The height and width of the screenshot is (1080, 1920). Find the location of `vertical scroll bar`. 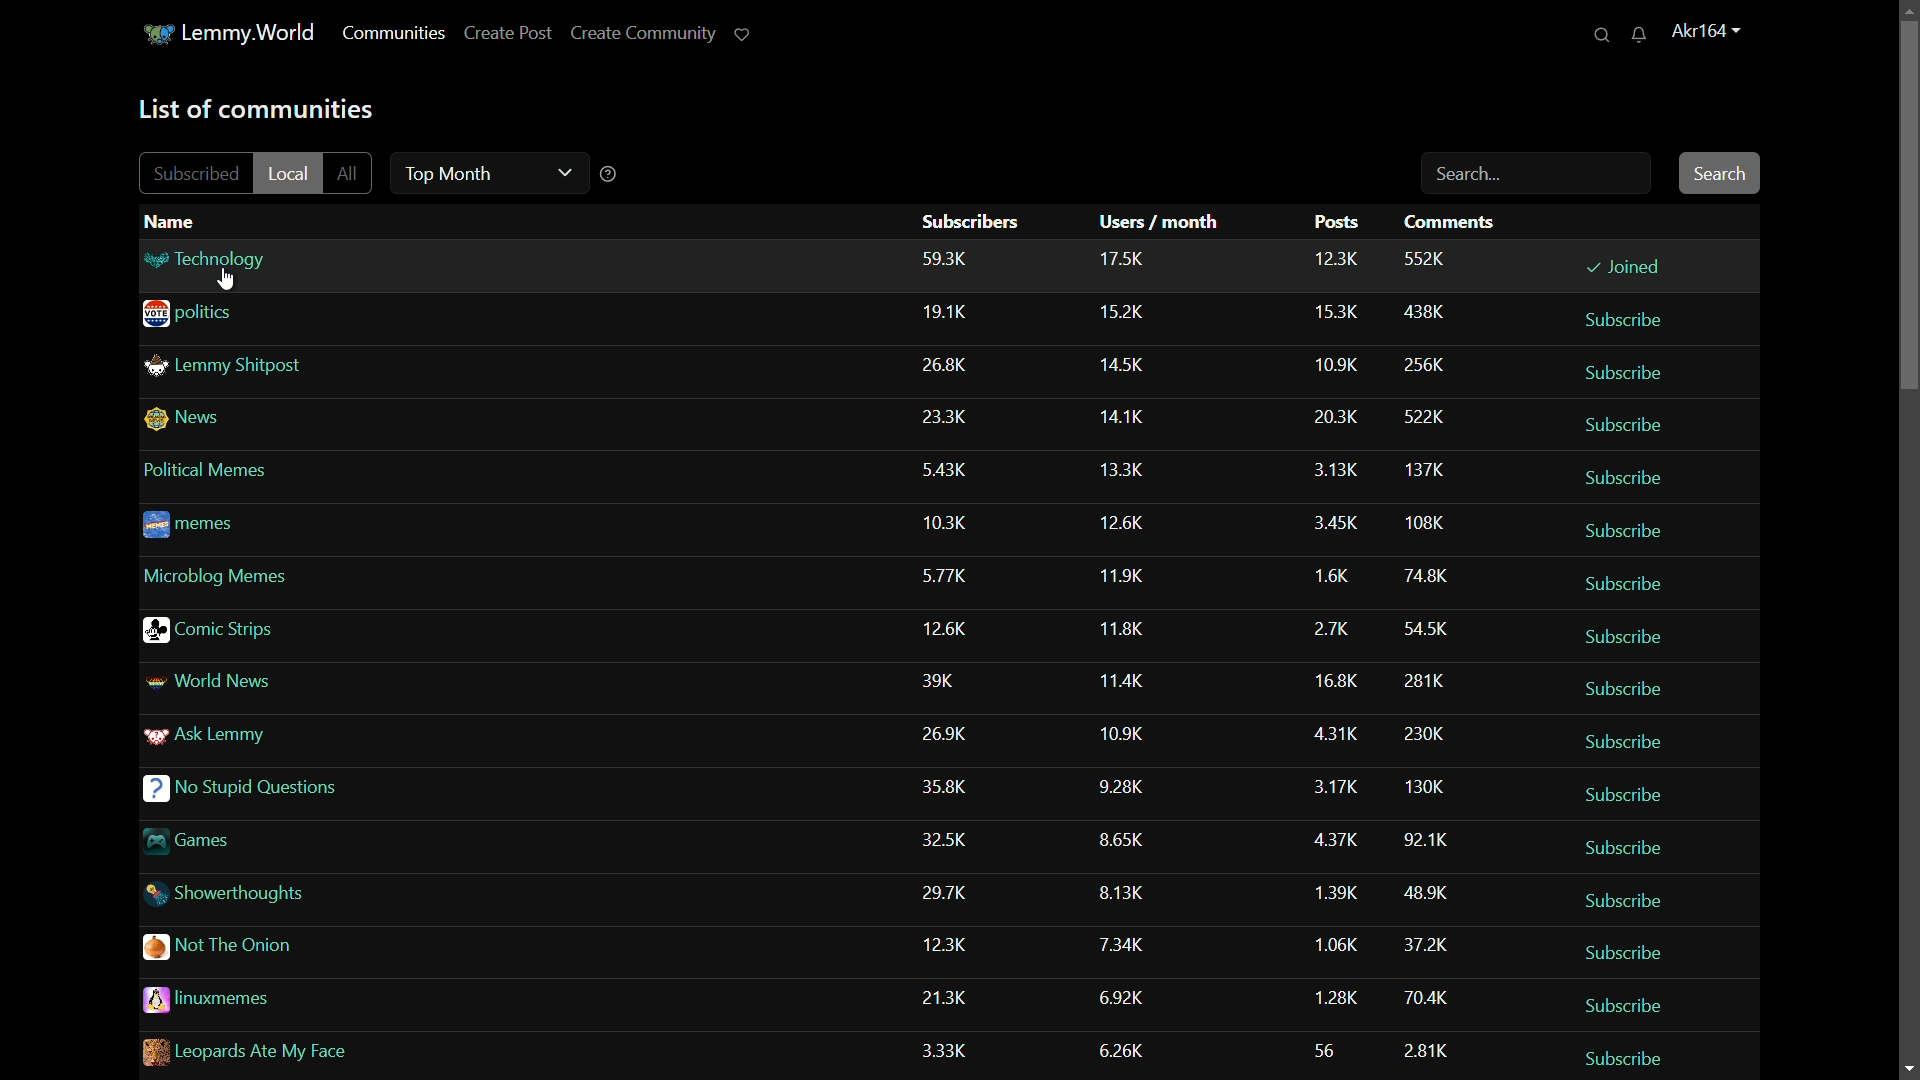

vertical scroll bar is located at coordinates (1906, 204).